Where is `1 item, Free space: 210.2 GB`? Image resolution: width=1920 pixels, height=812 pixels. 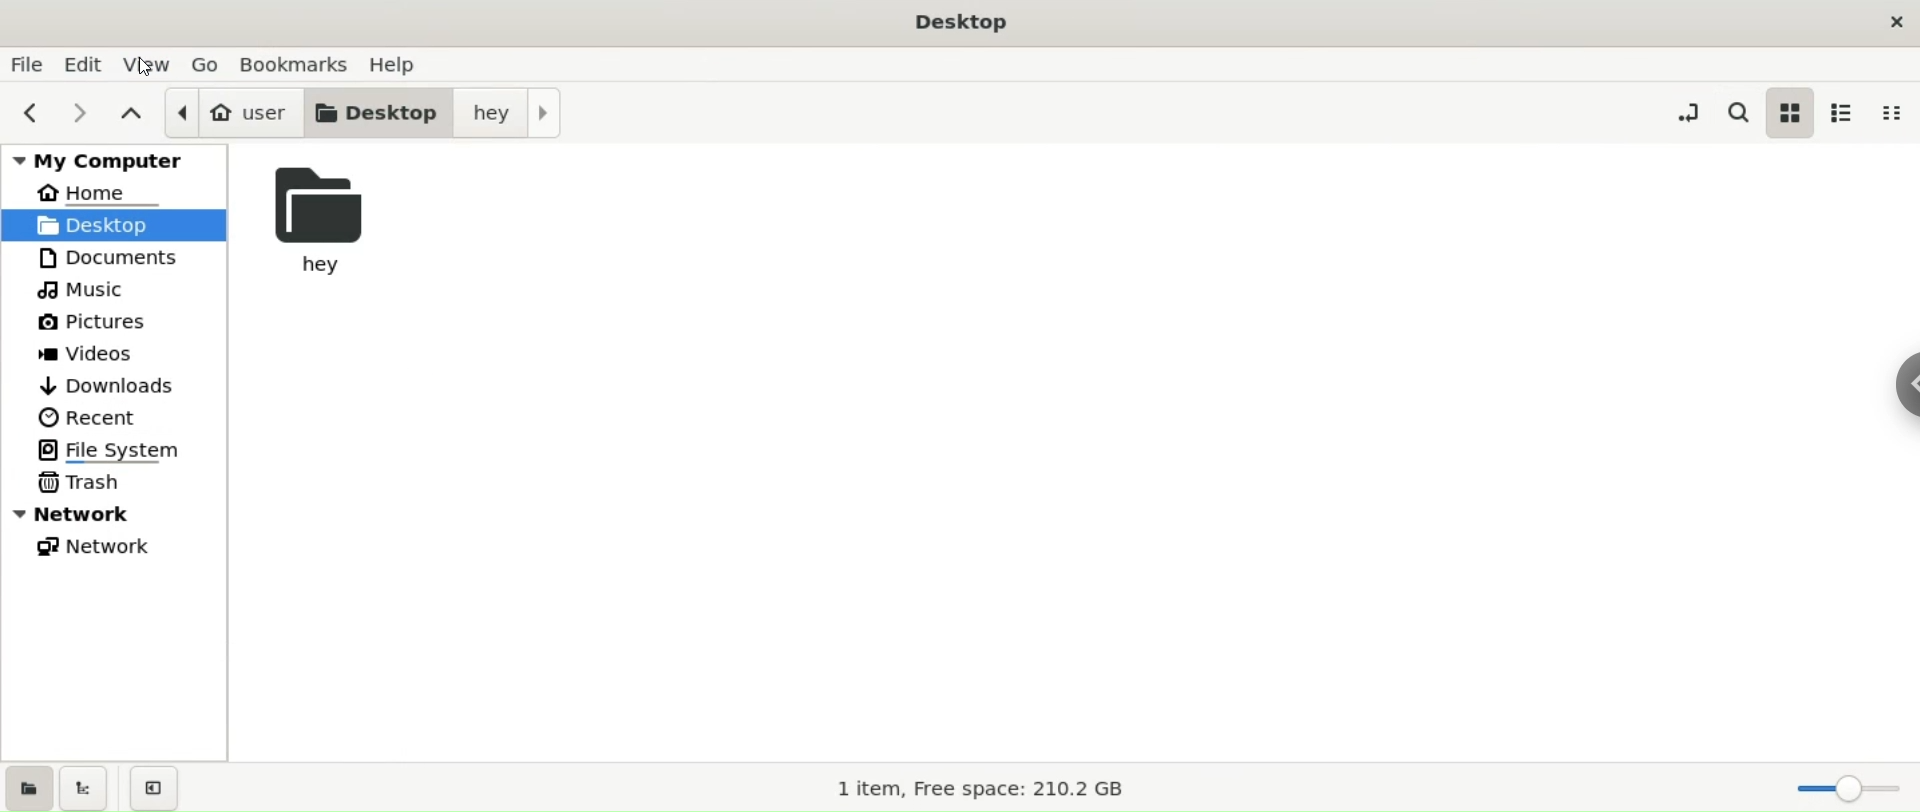
1 item, Free space: 210.2 GB is located at coordinates (988, 790).